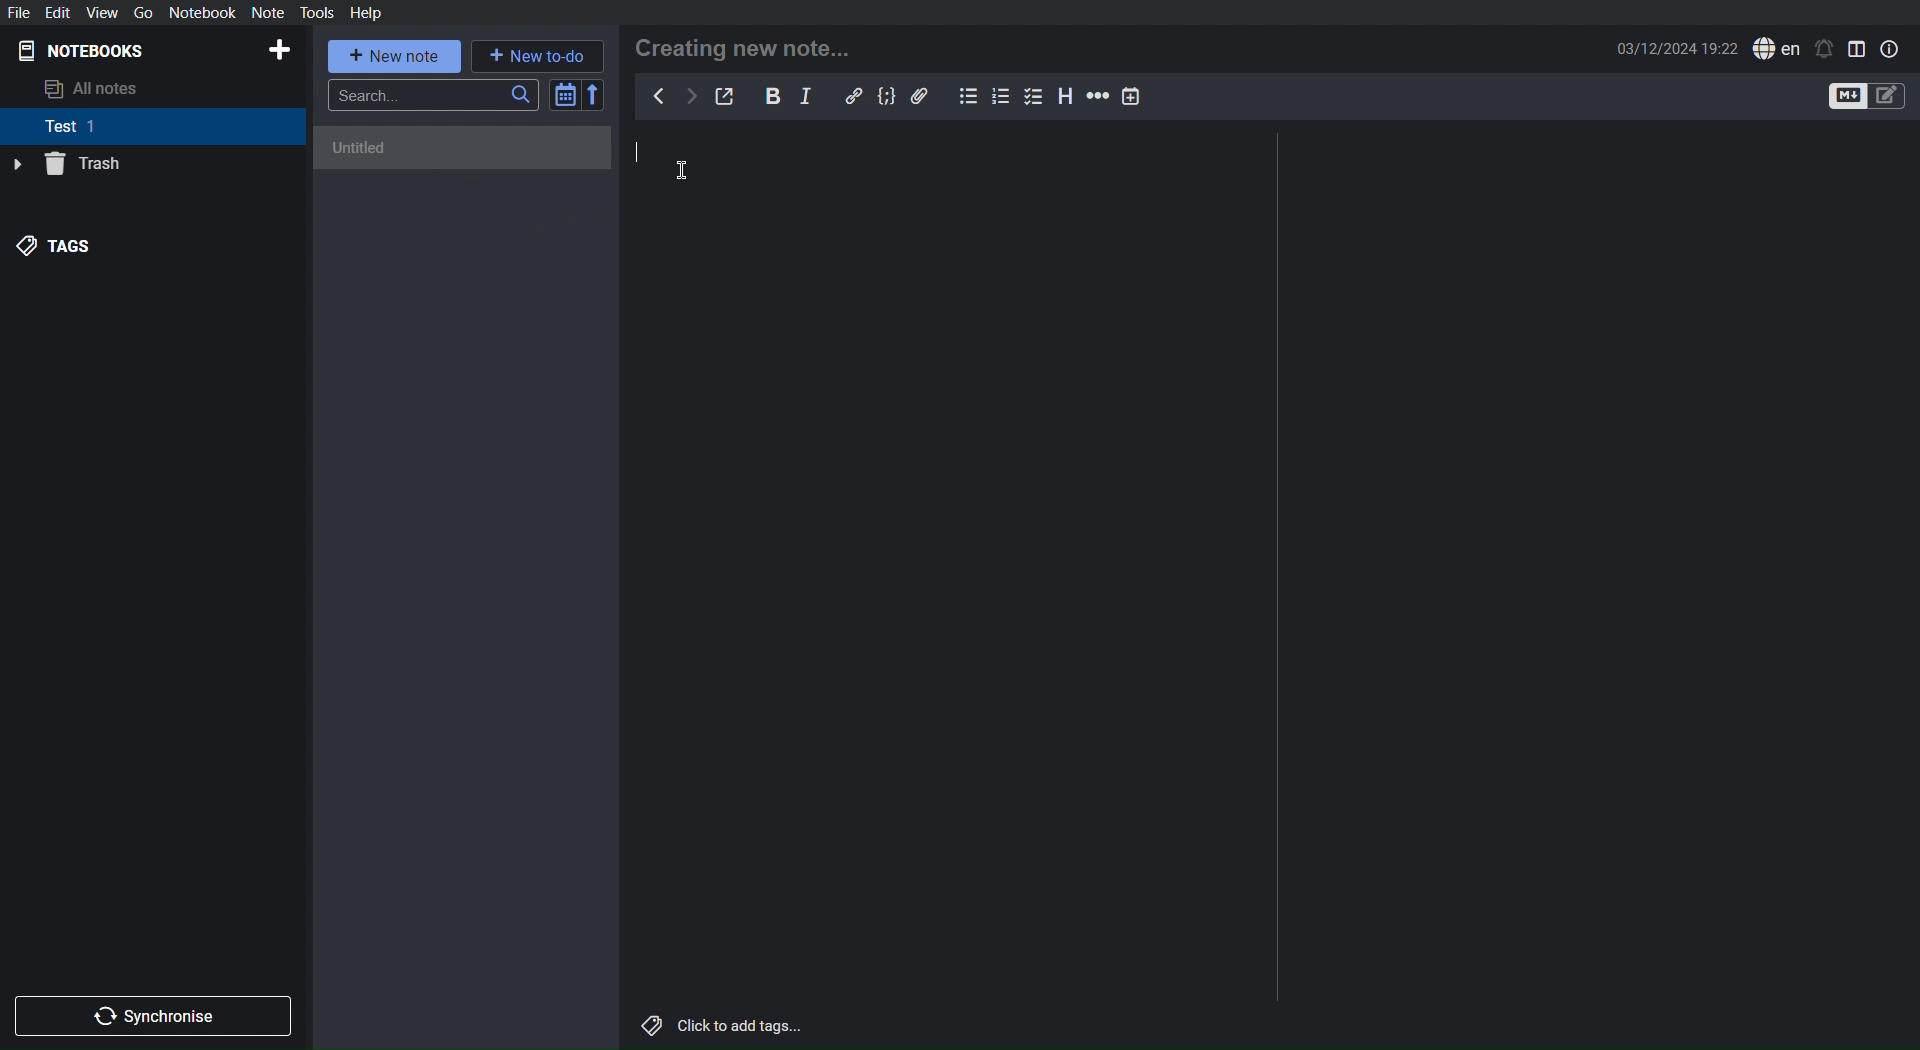  Describe the element at coordinates (1097, 97) in the screenshot. I see `Horizontal Ruler` at that location.